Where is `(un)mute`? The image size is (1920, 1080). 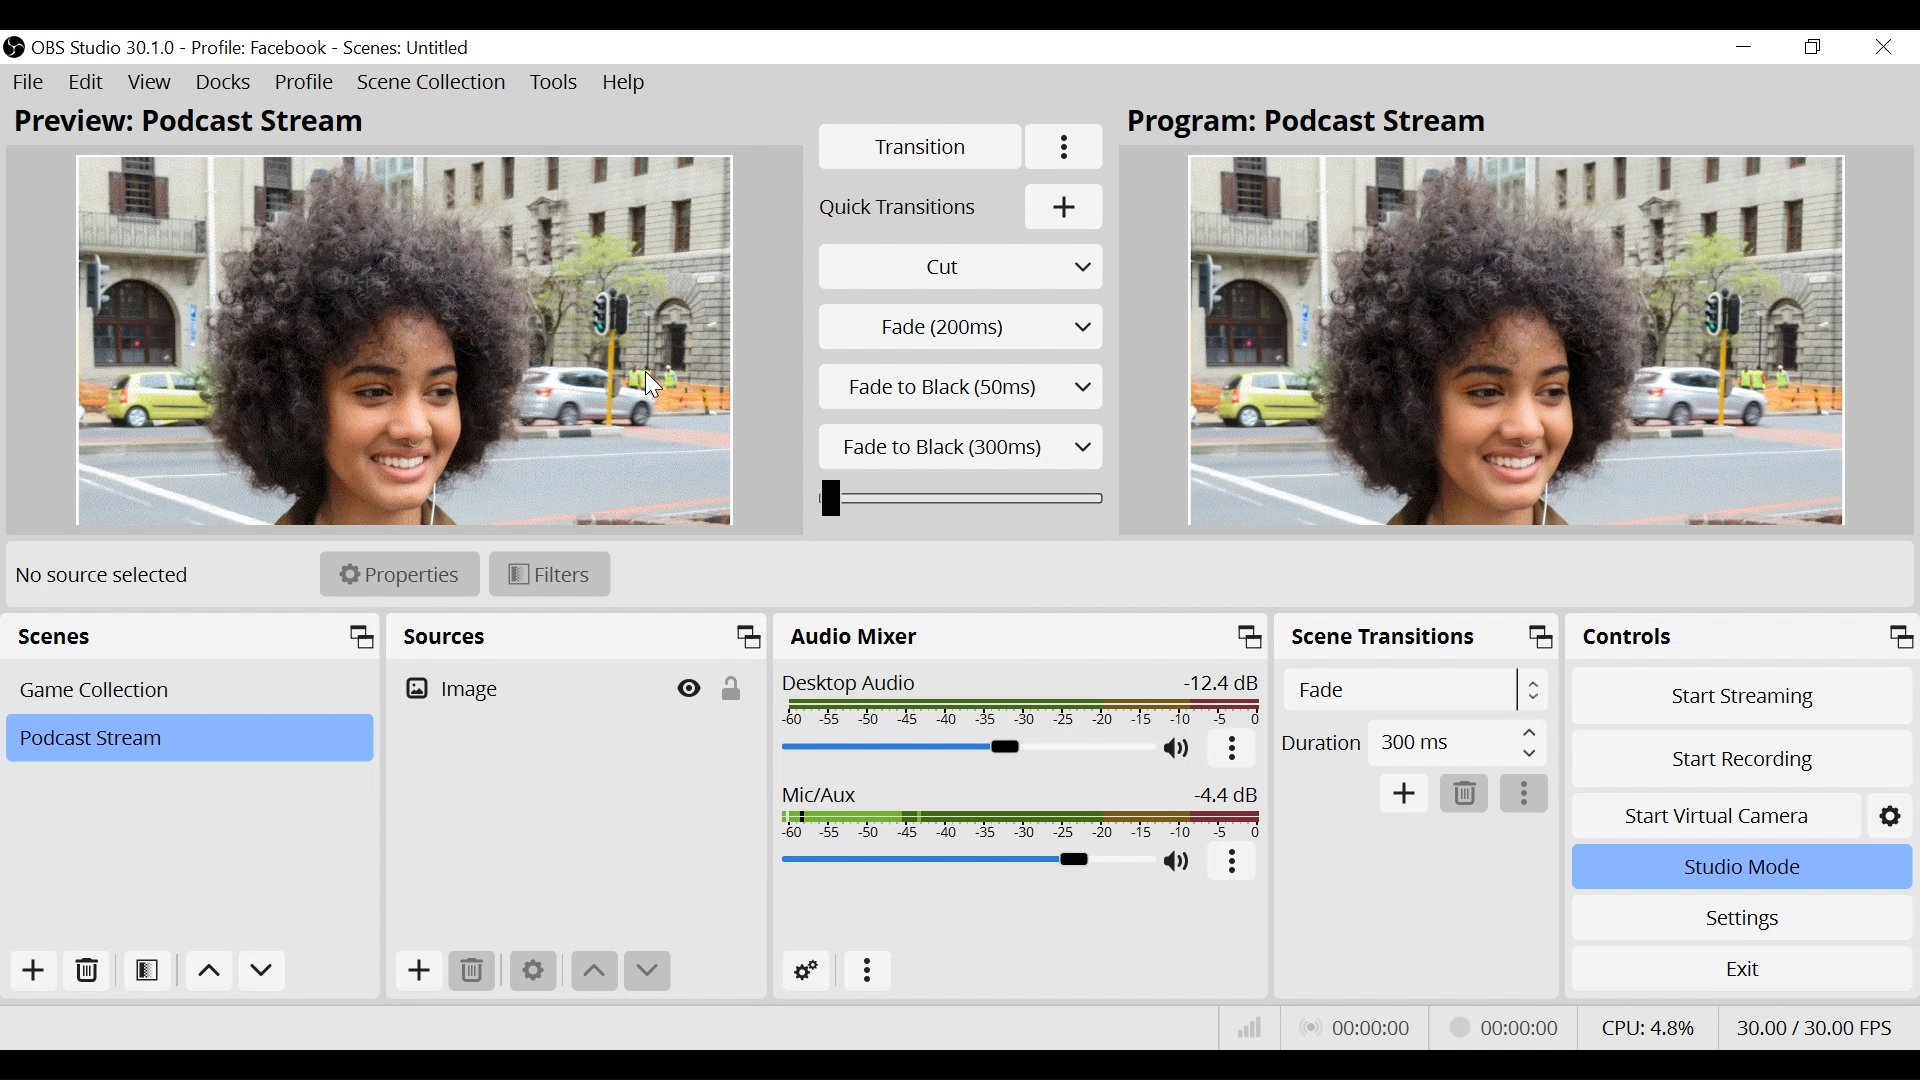
(un)mute is located at coordinates (1179, 750).